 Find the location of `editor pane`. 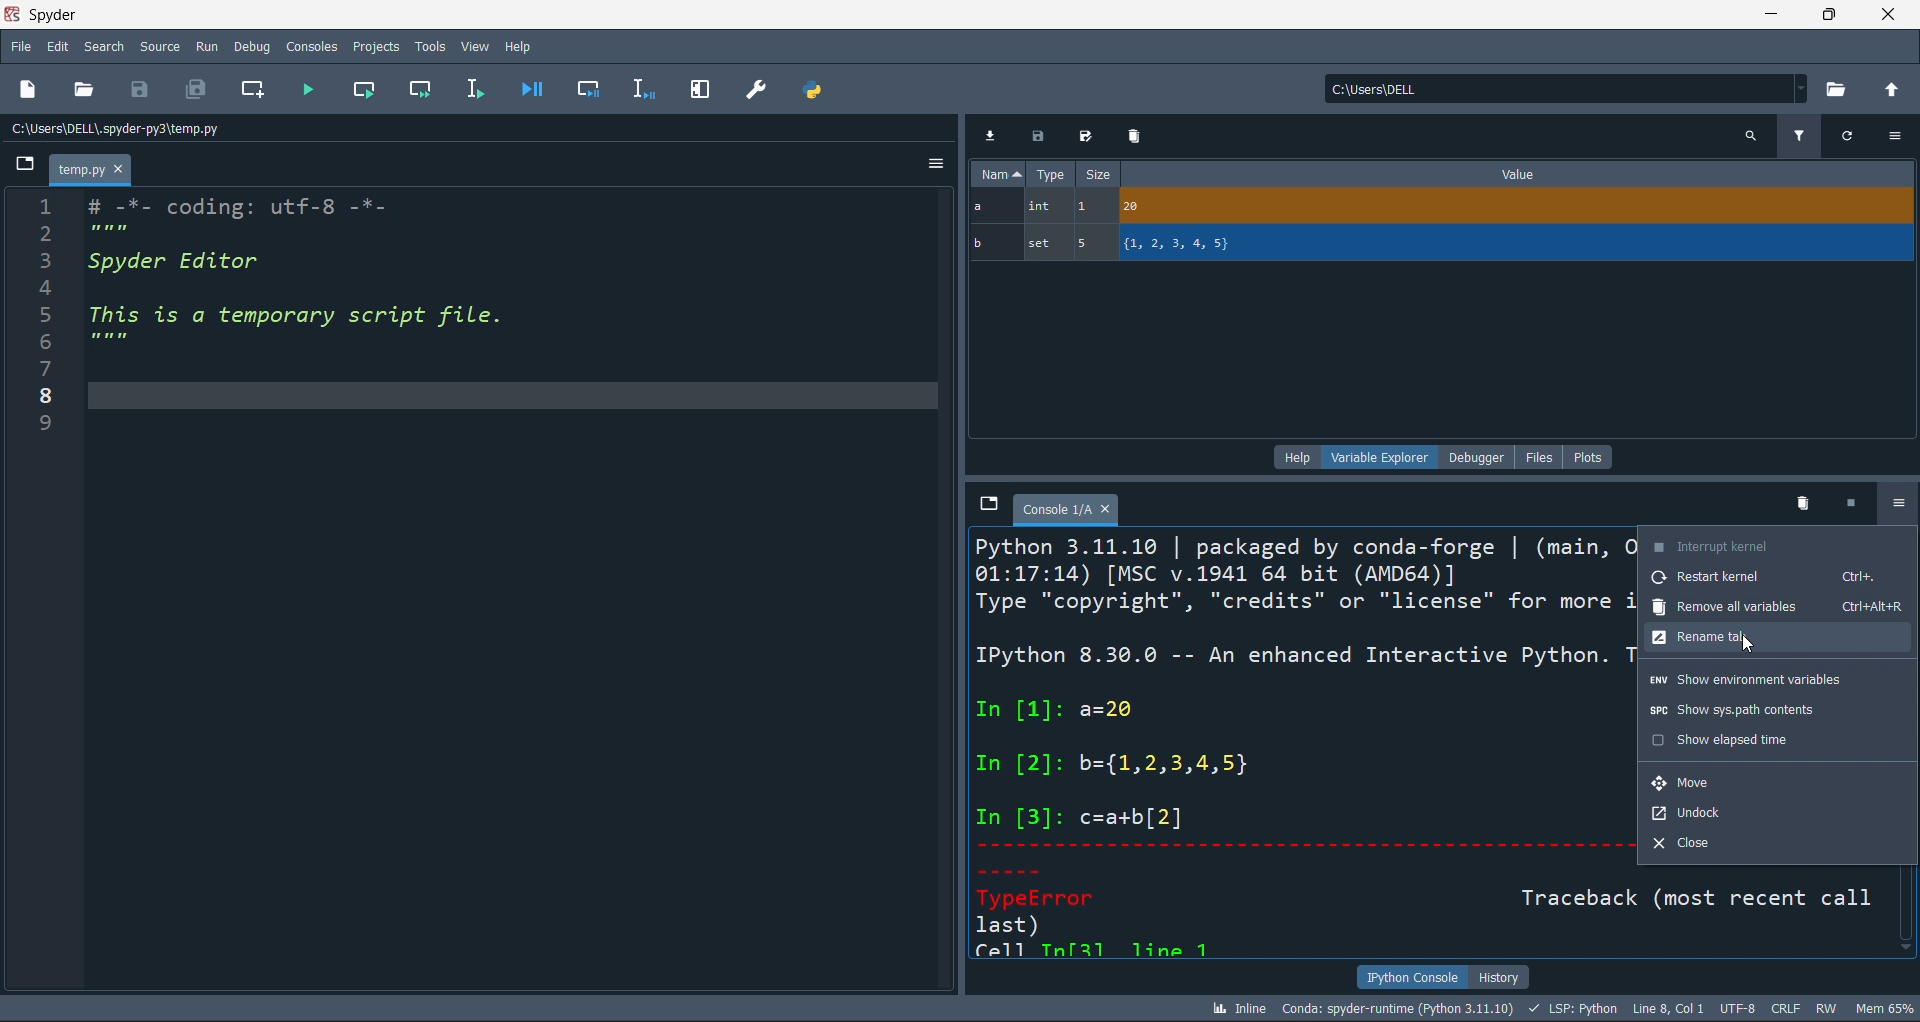

editor pane is located at coordinates (513, 592).